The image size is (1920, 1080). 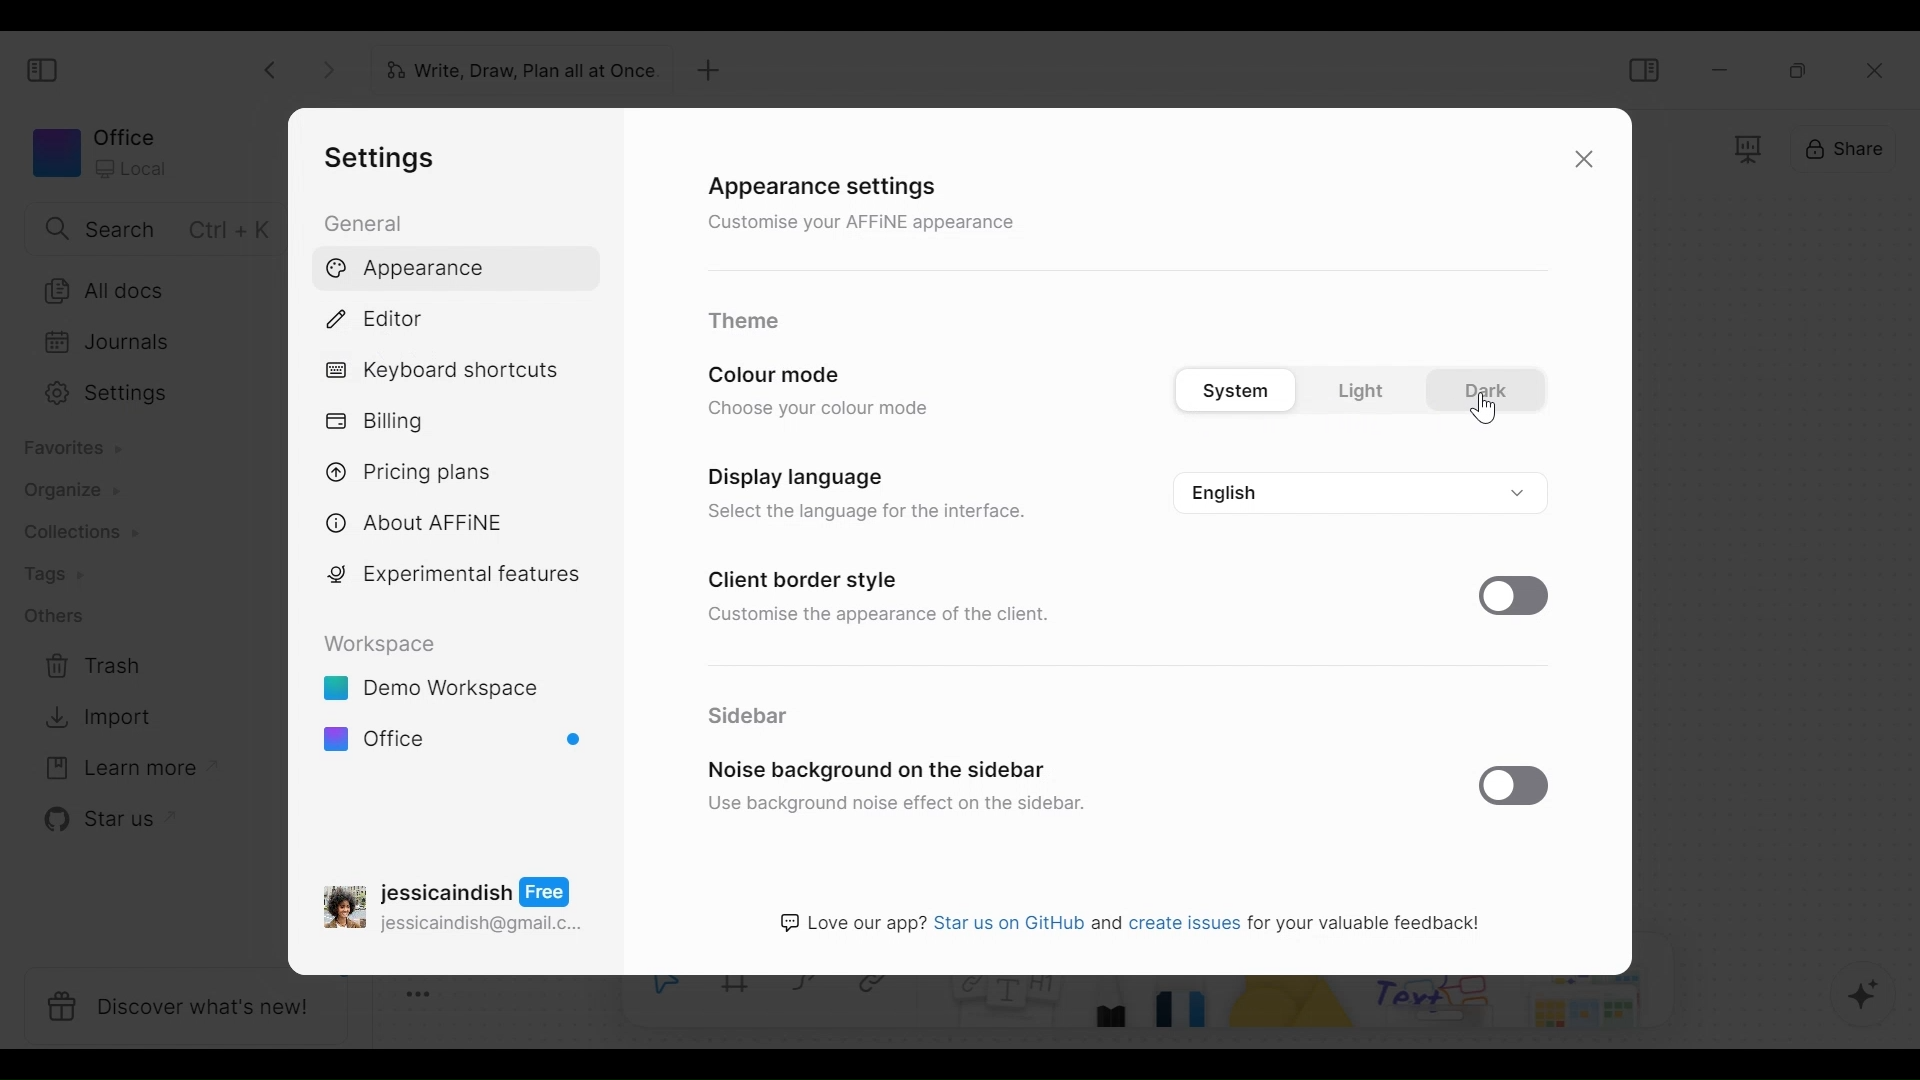 I want to click on Select, so click(x=661, y=986).